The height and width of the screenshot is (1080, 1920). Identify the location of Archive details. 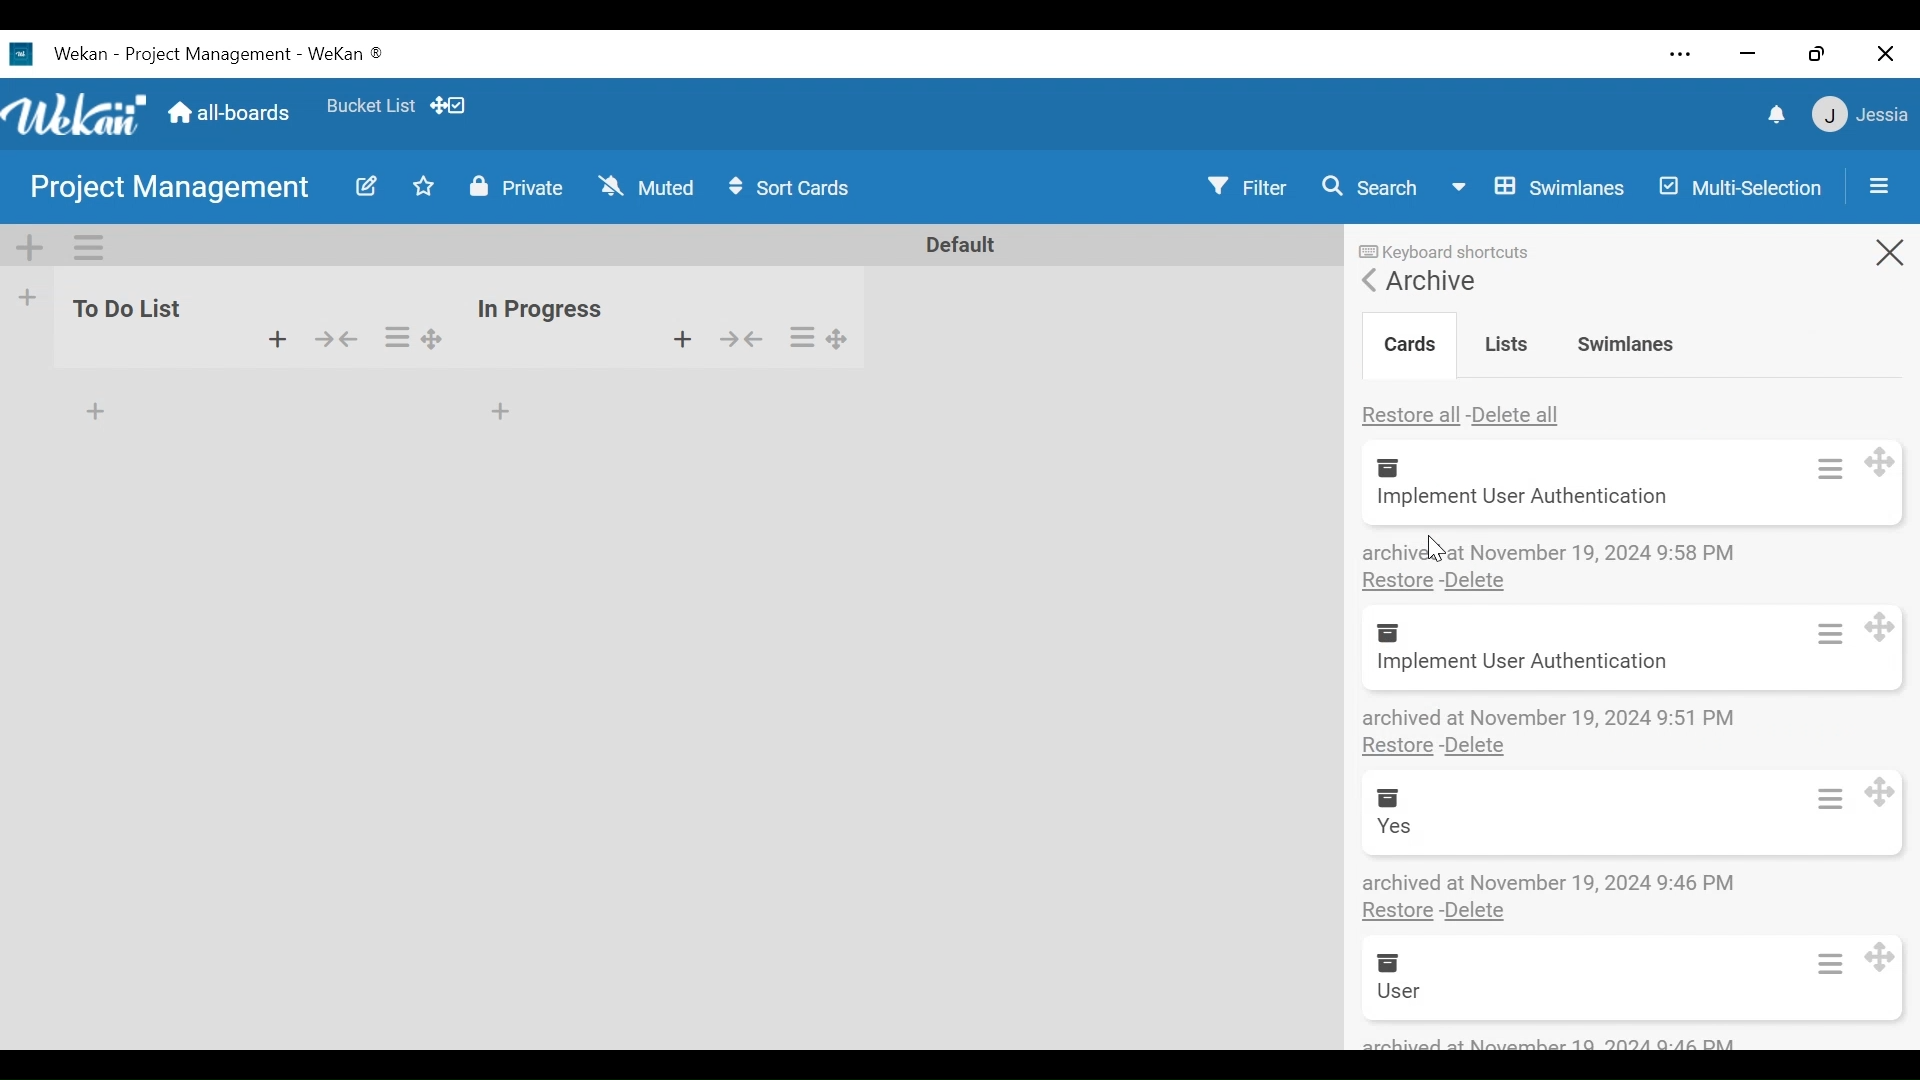
(1551, 552).